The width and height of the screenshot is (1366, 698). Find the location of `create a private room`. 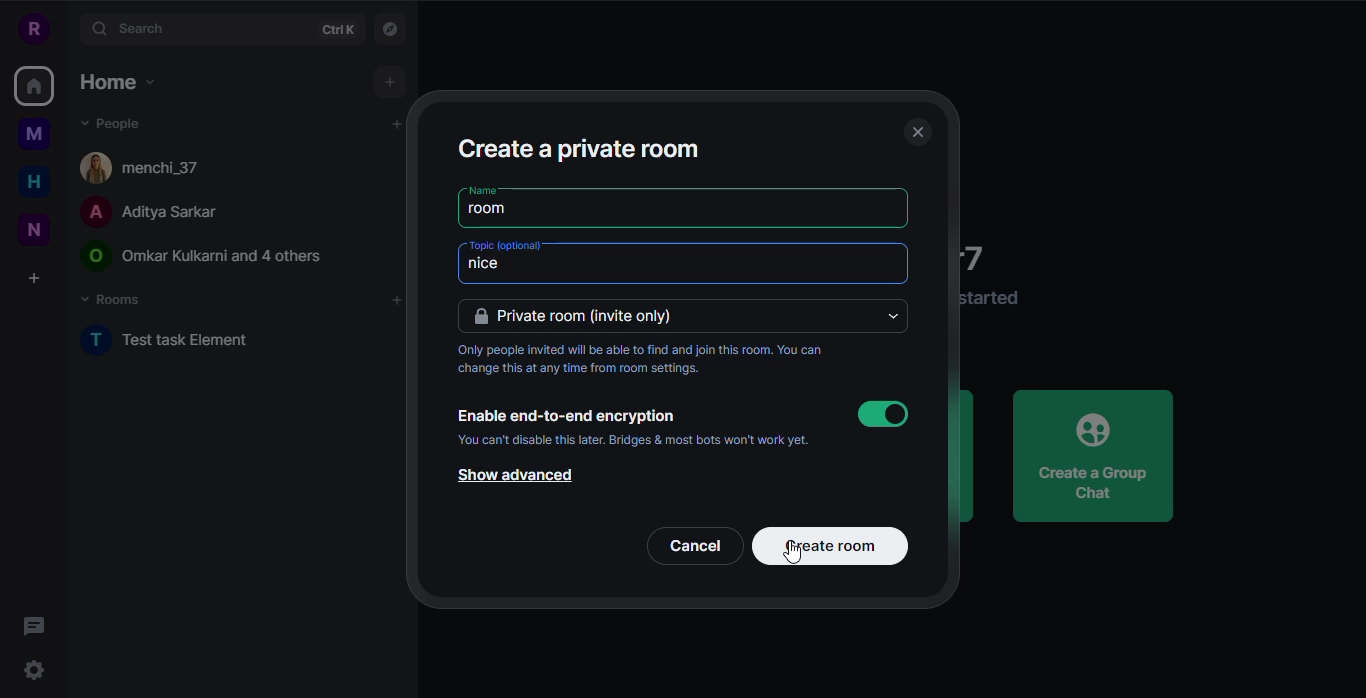

create a private room is located at coordinates (578, 147).